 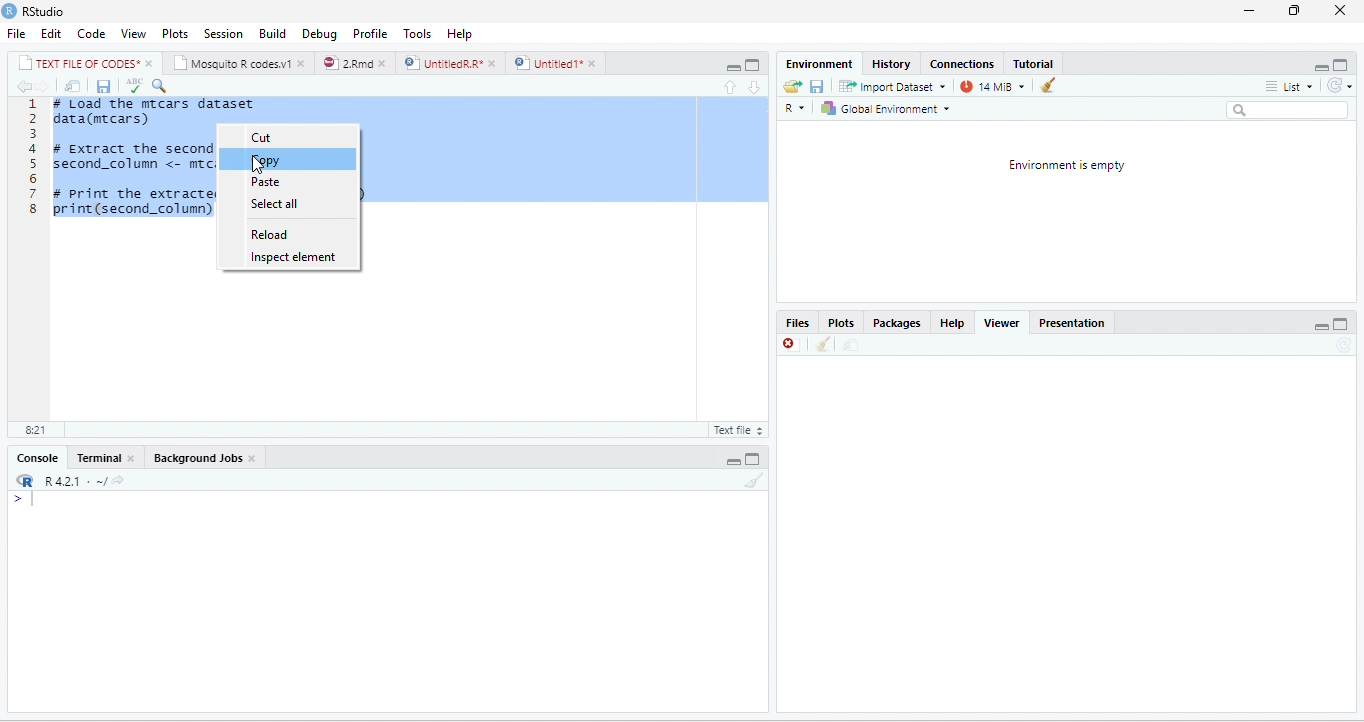 I want to click on minimize, so click(x=1320, y=324).